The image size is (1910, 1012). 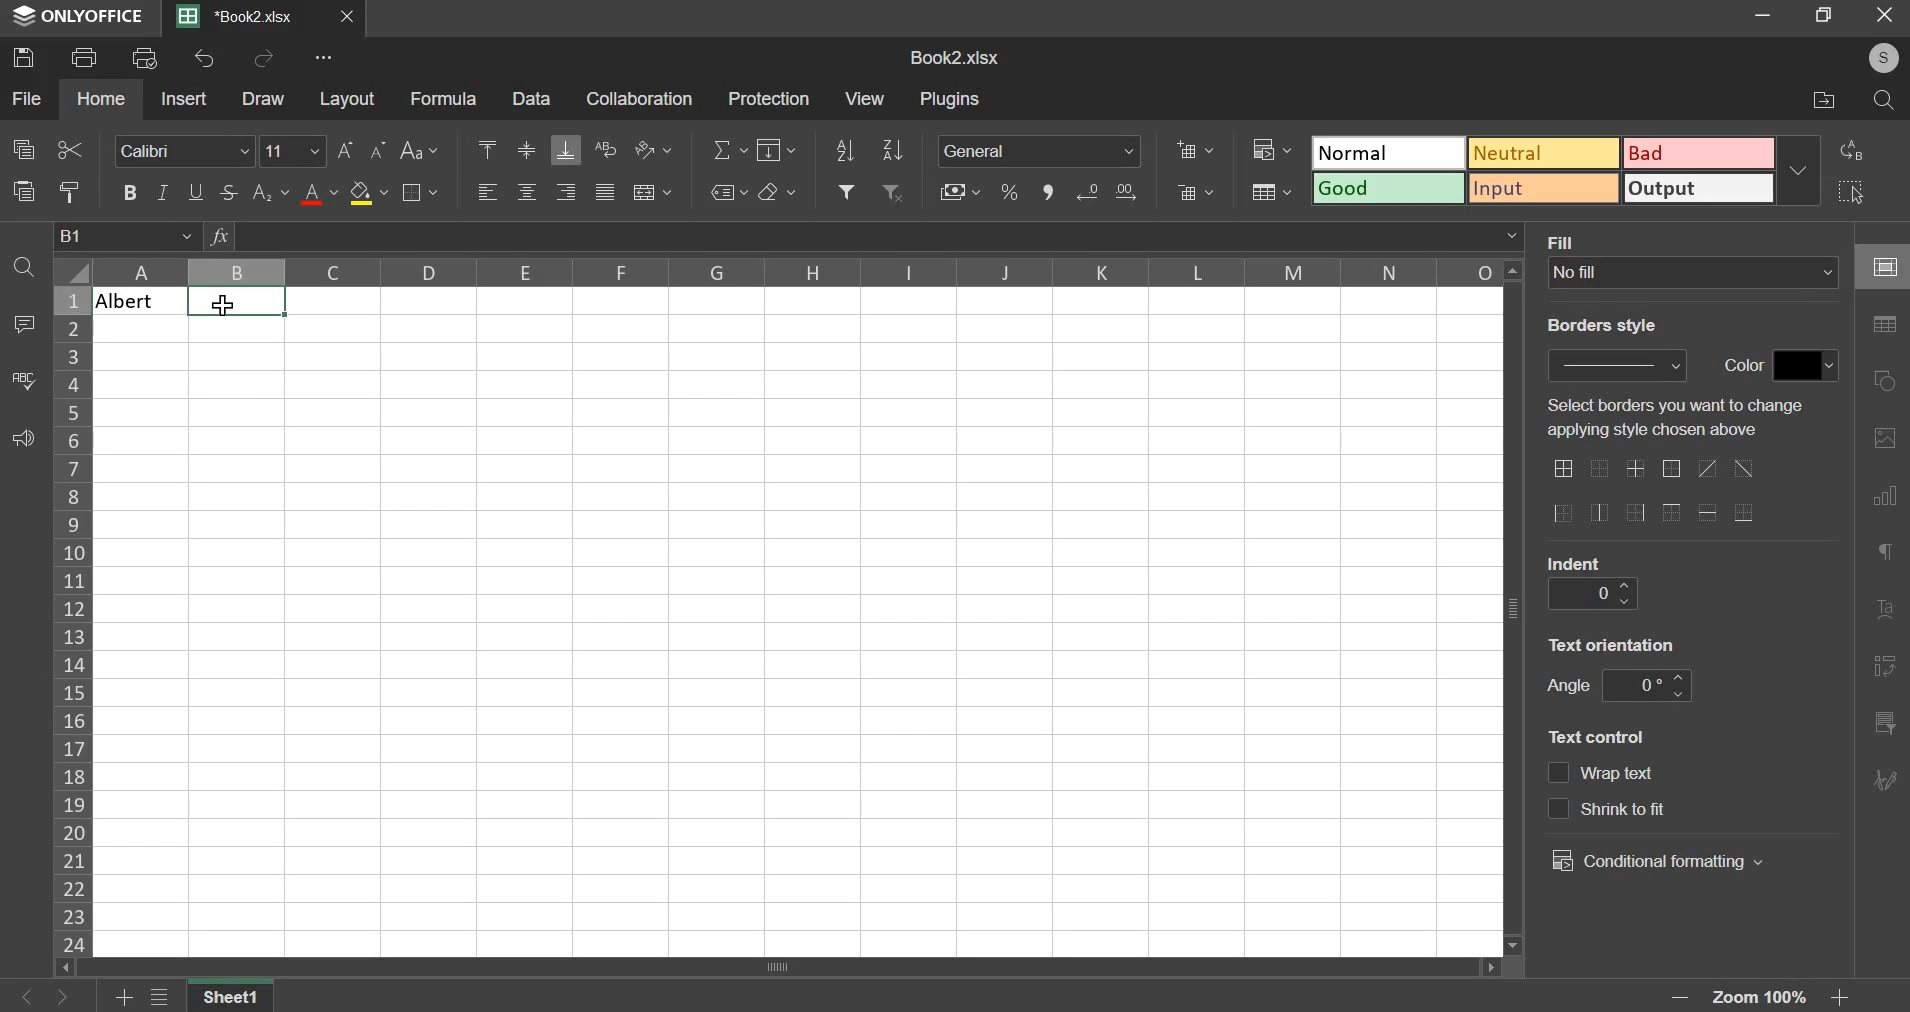 What do you see at coordinates (445, 98) in the screenshot?
I see `formula` at bounding box center [445, 98].